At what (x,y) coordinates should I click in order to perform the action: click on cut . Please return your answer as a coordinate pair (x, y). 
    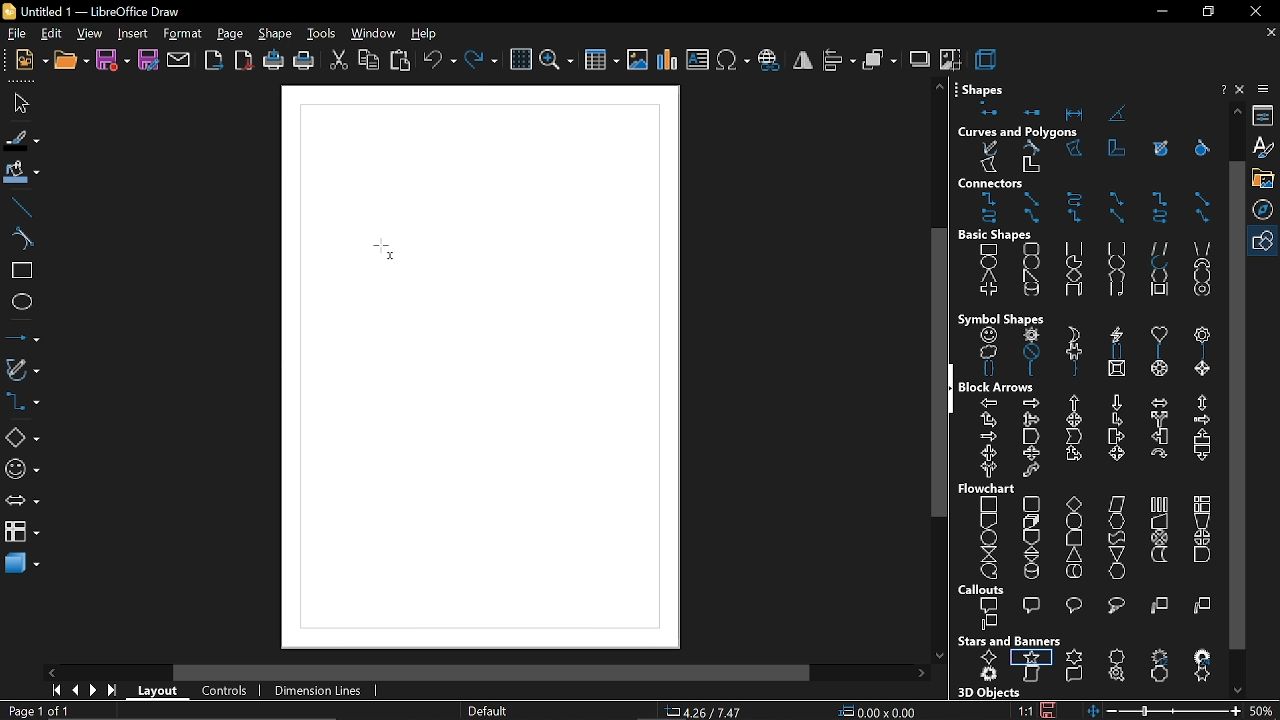
    Looking at the image, I should click on (338, 60).